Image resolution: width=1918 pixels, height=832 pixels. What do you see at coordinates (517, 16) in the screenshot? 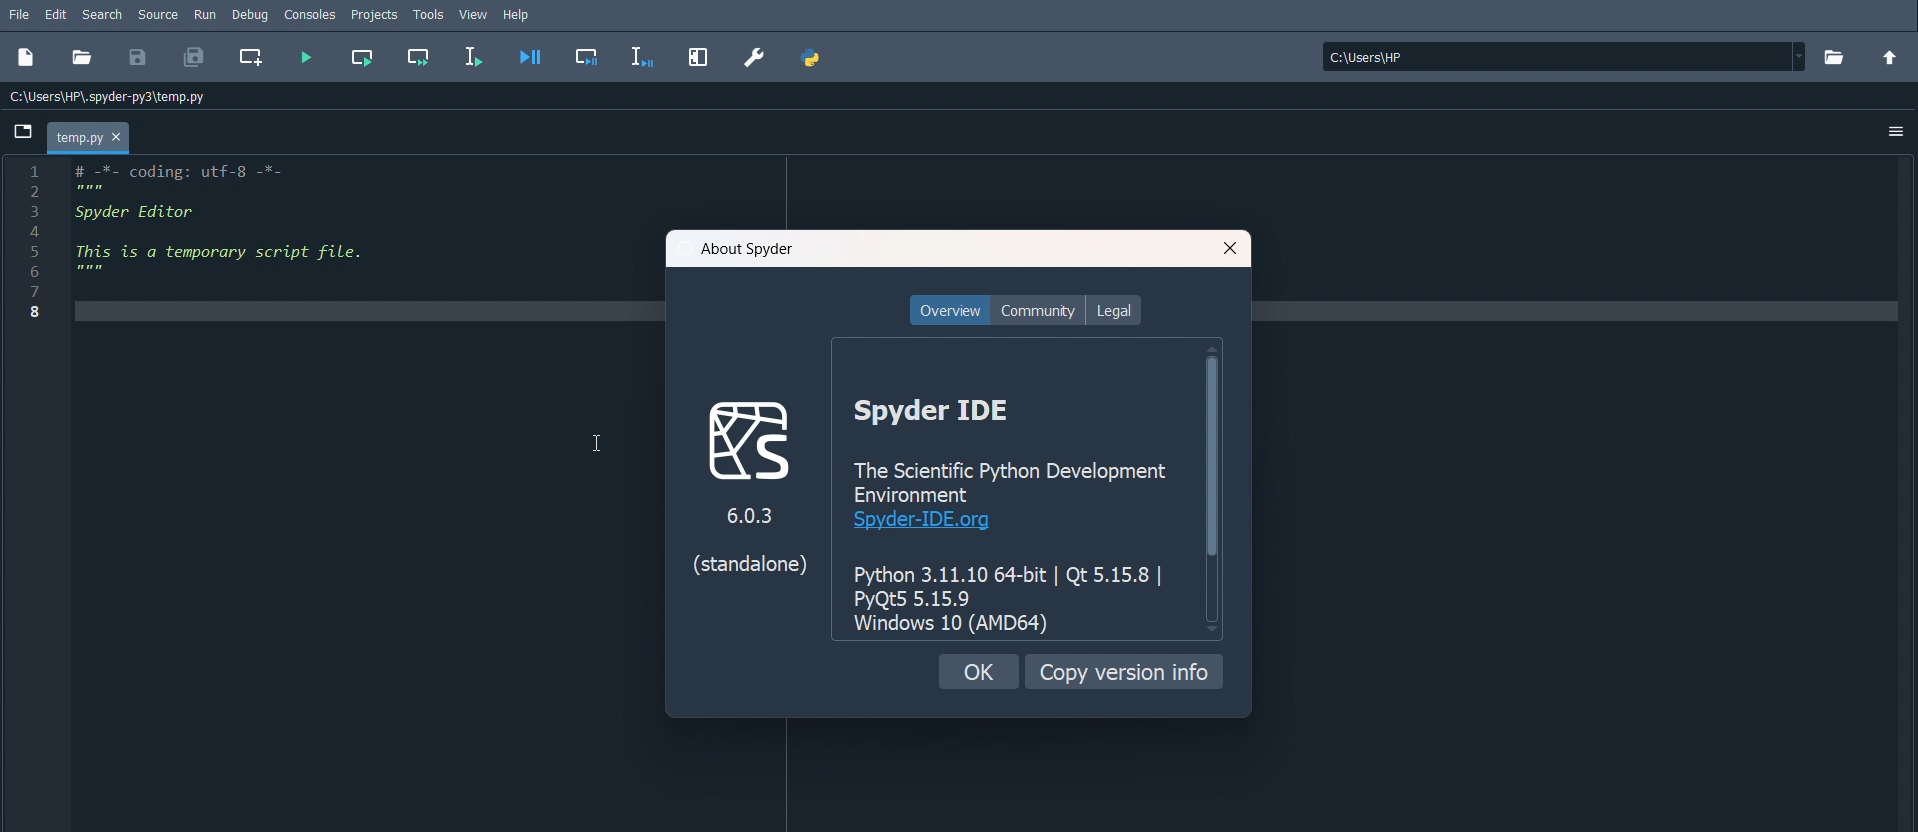
I see `Help` at bounding box center [517, 16].